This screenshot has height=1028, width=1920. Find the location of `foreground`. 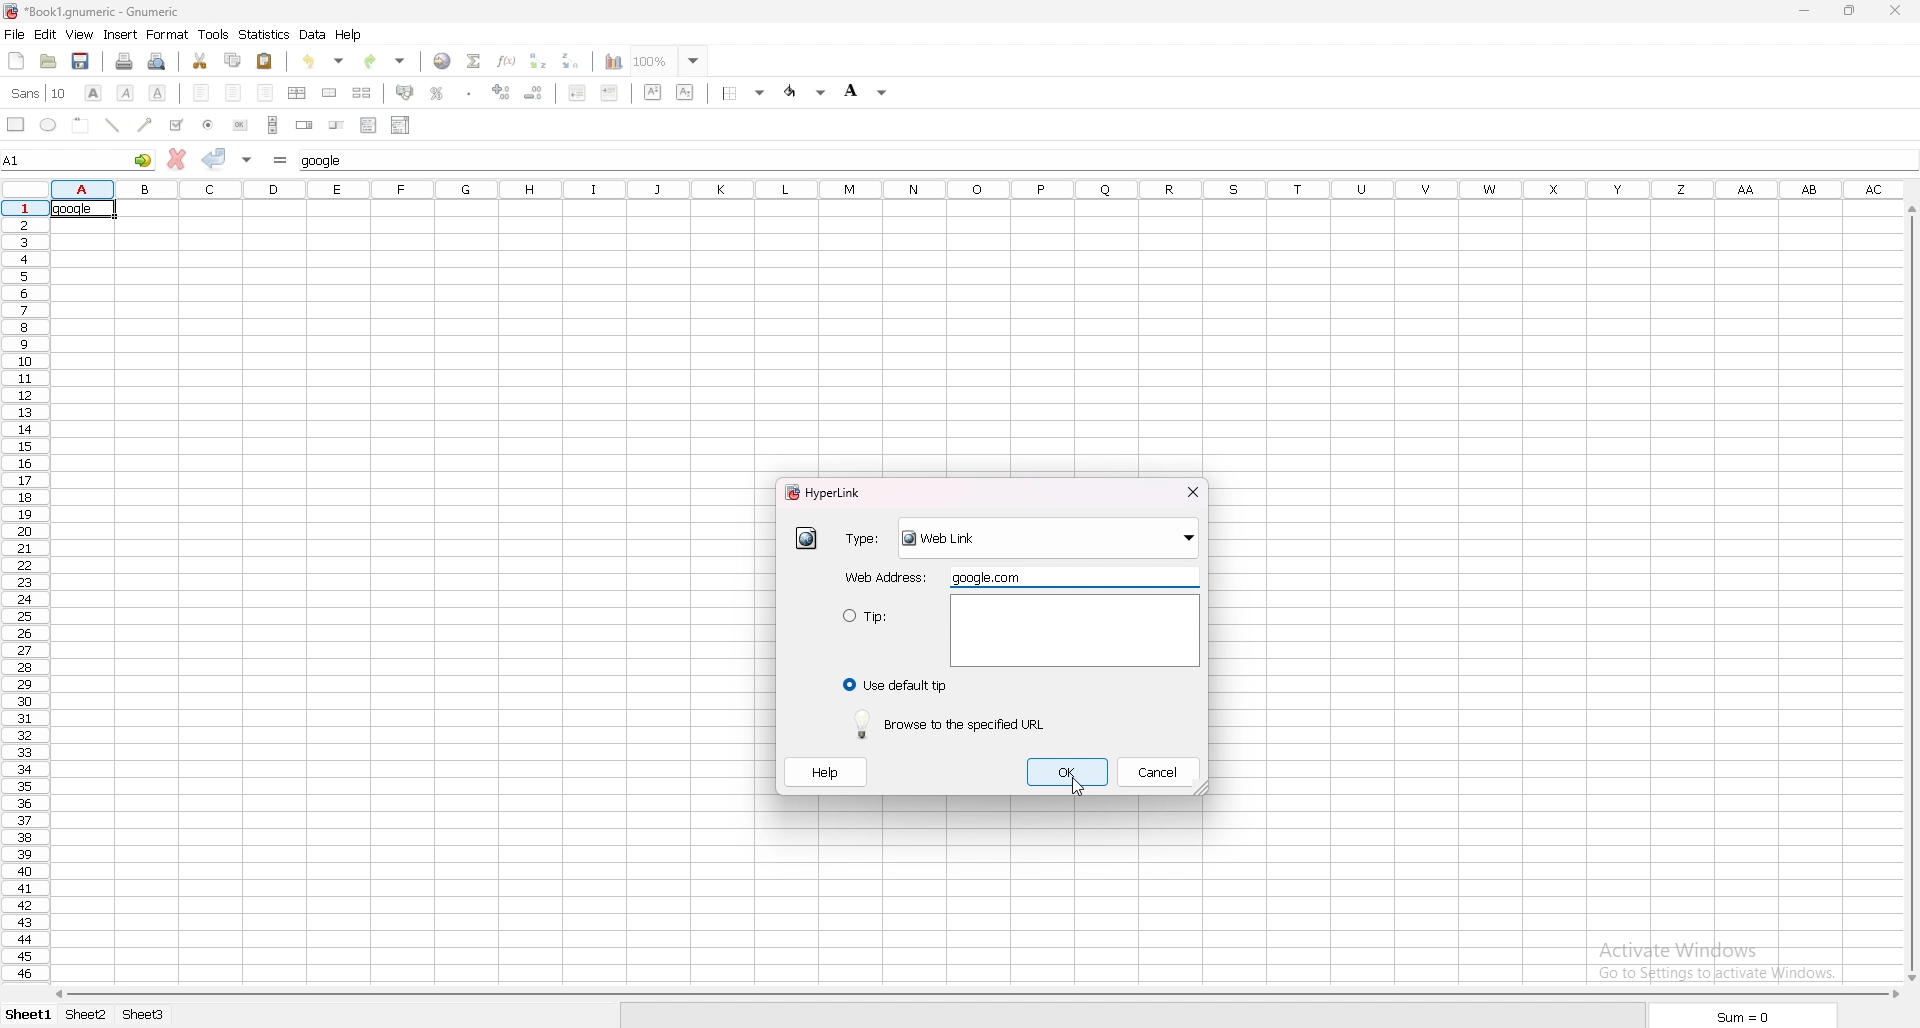

foreground is located at coordinates (807, 92).